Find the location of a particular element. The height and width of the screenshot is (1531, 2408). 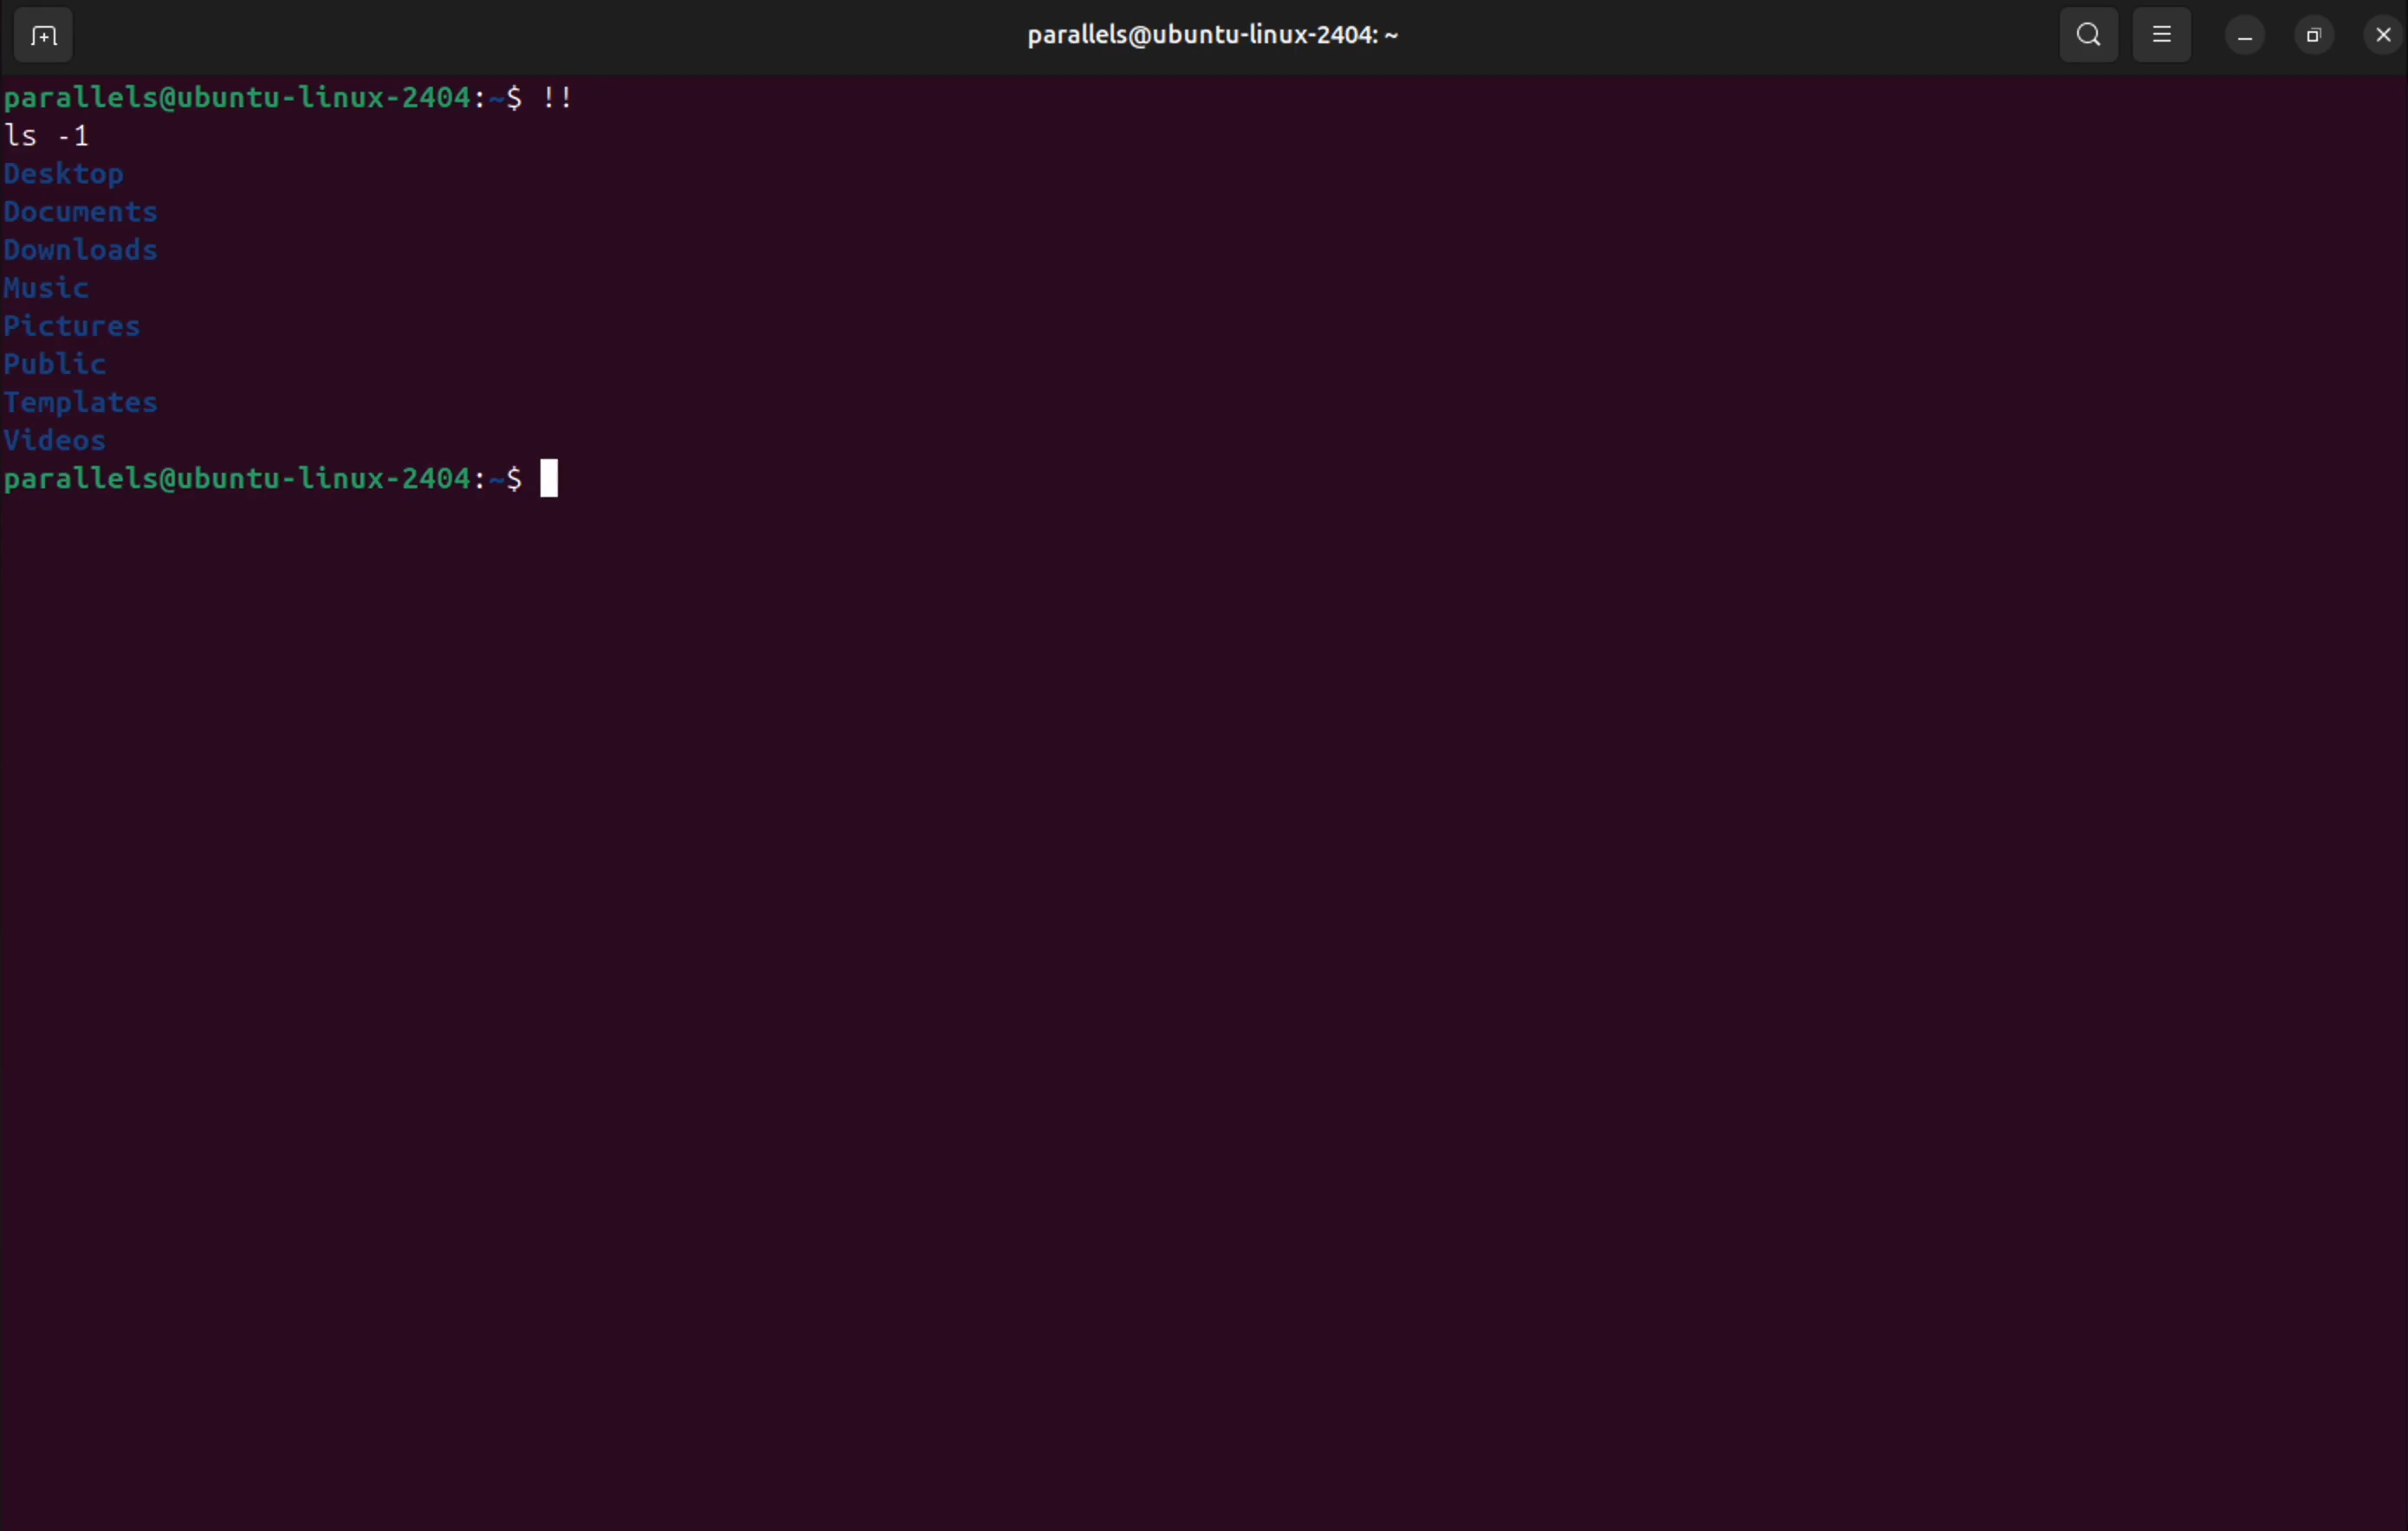

pictures is located at coordinates (81, 328).